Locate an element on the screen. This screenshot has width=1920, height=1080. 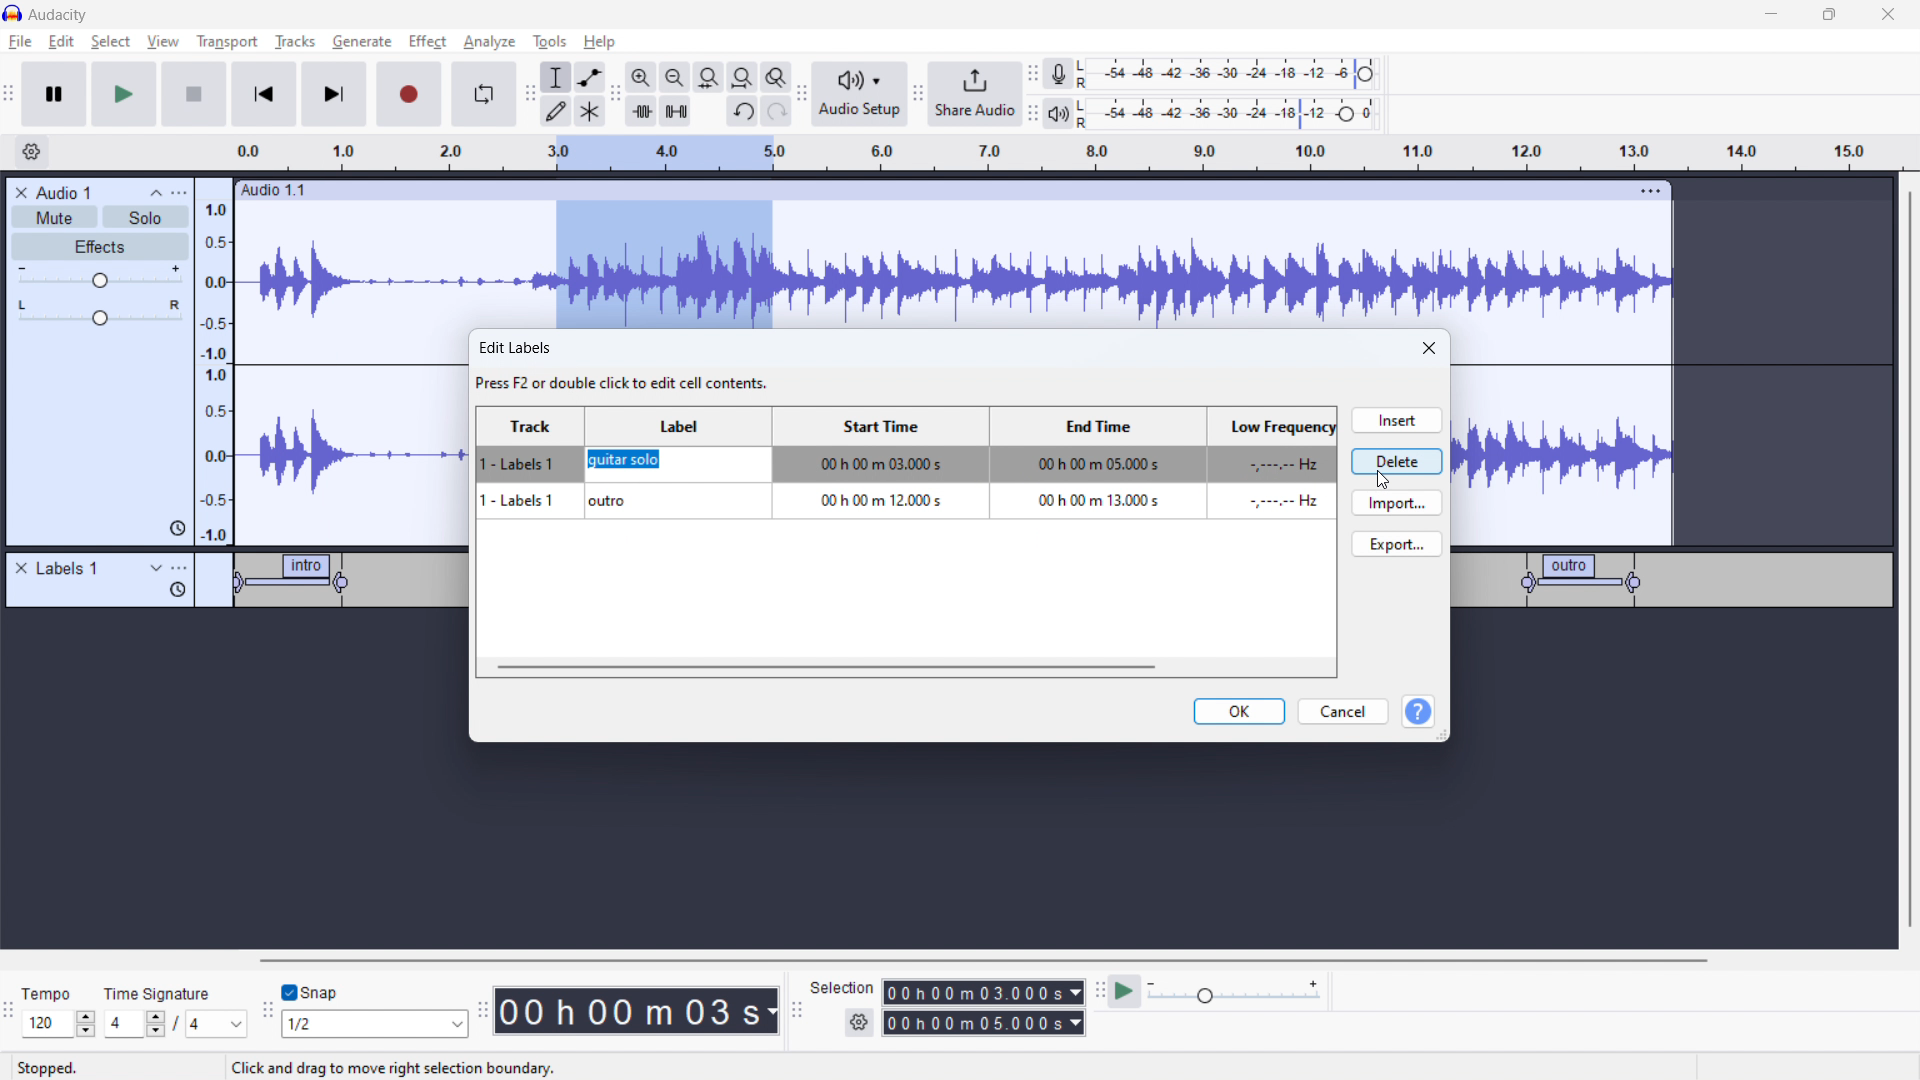
audio wave is located at coordinates (1563, 454).